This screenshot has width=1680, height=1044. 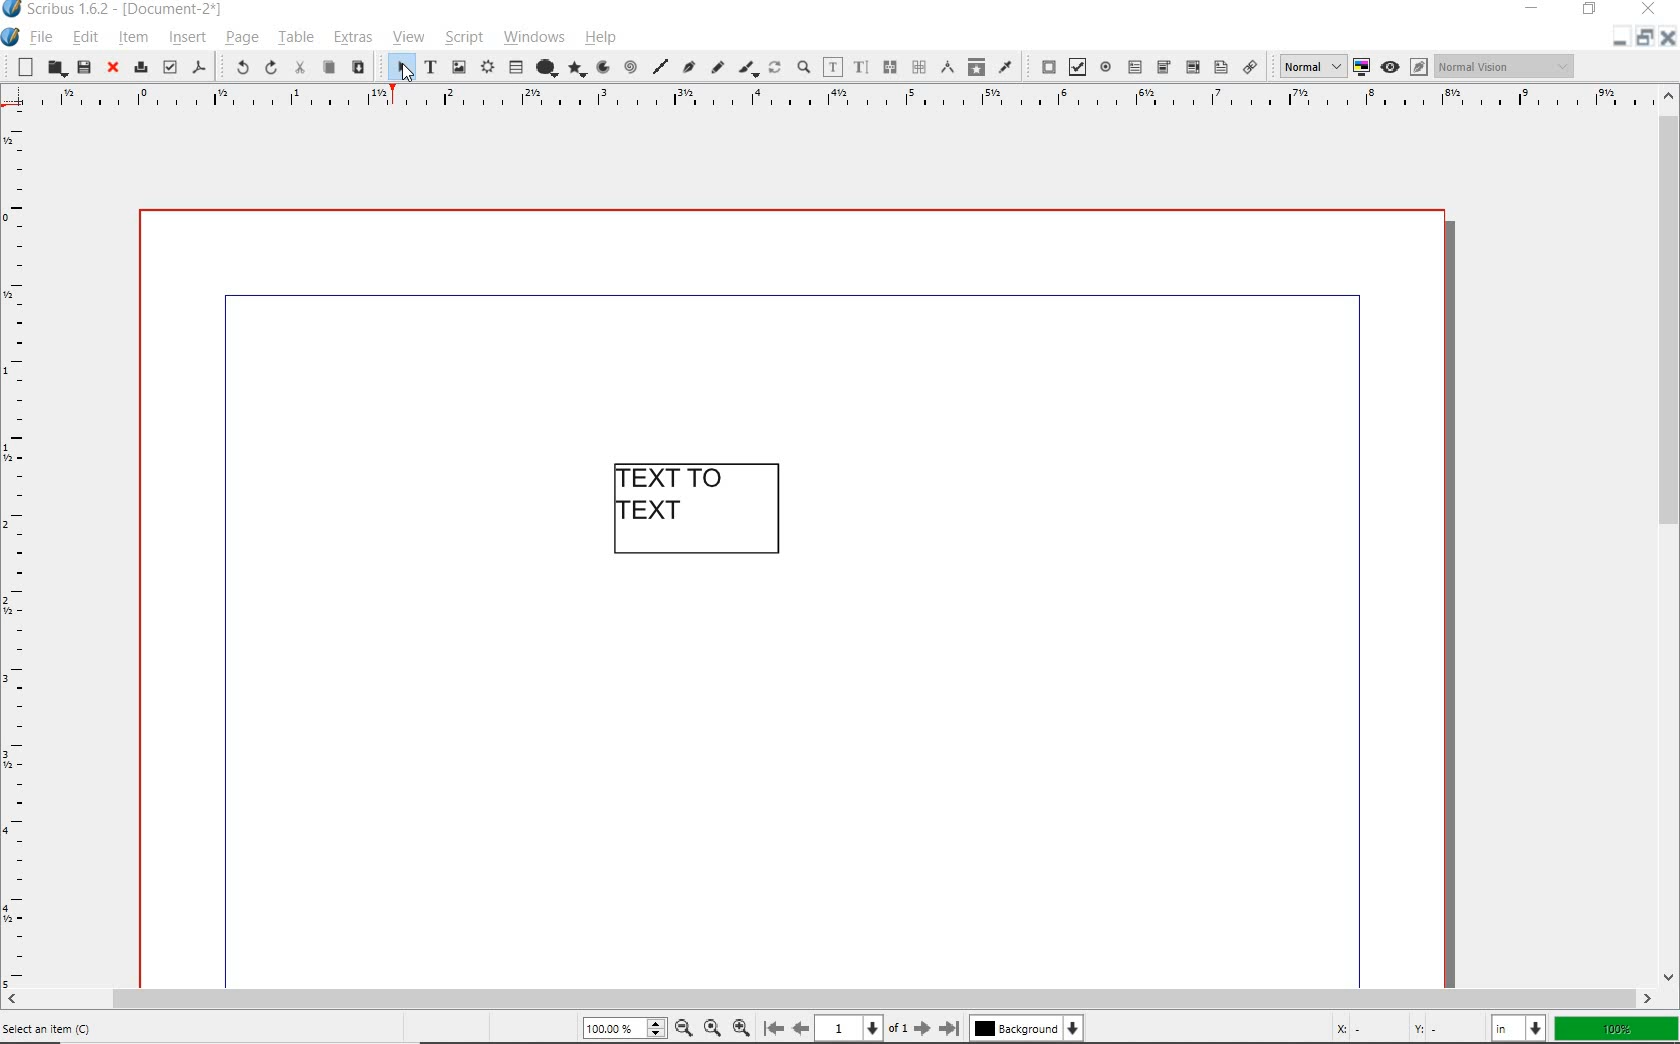 What do you see at coordinates (918, 68) in the screenshot?
I see `unlink text frames` at bounding box center [918, 68].